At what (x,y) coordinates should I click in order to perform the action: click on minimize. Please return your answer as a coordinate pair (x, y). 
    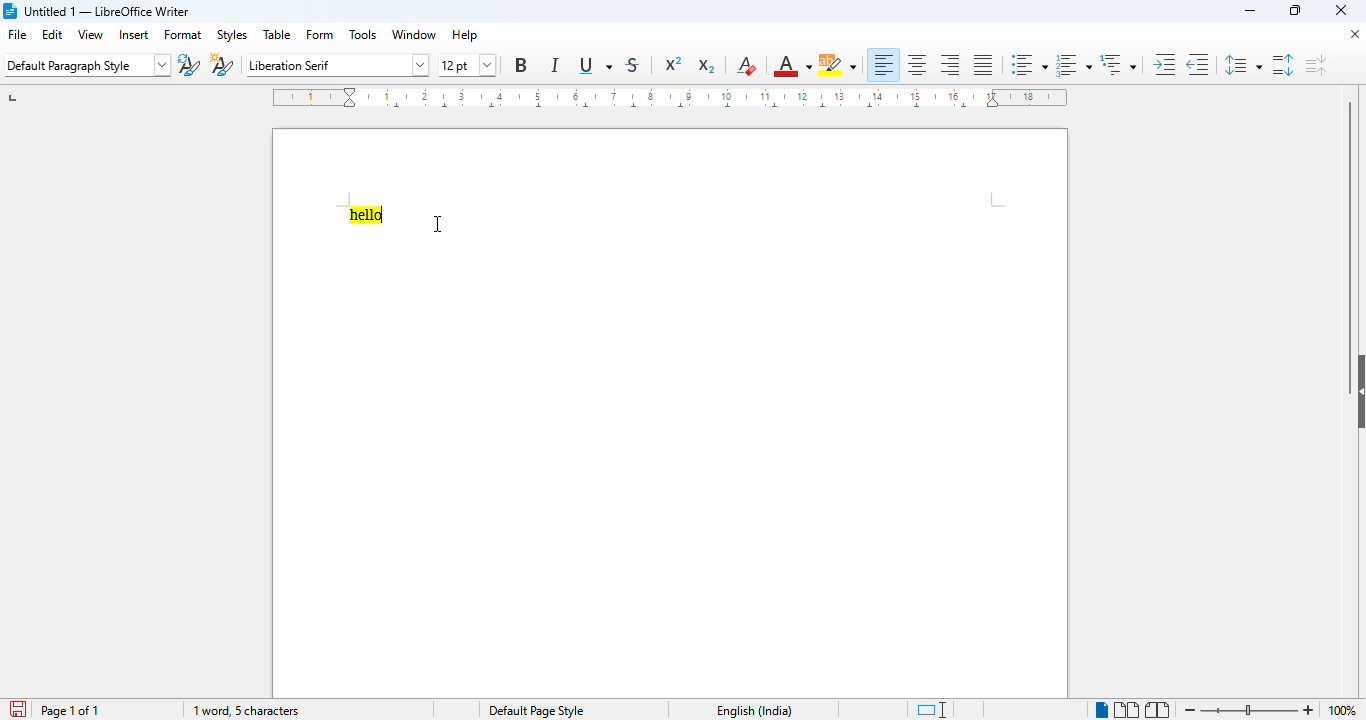
    Looking at the image, I should click on (1252, 11).